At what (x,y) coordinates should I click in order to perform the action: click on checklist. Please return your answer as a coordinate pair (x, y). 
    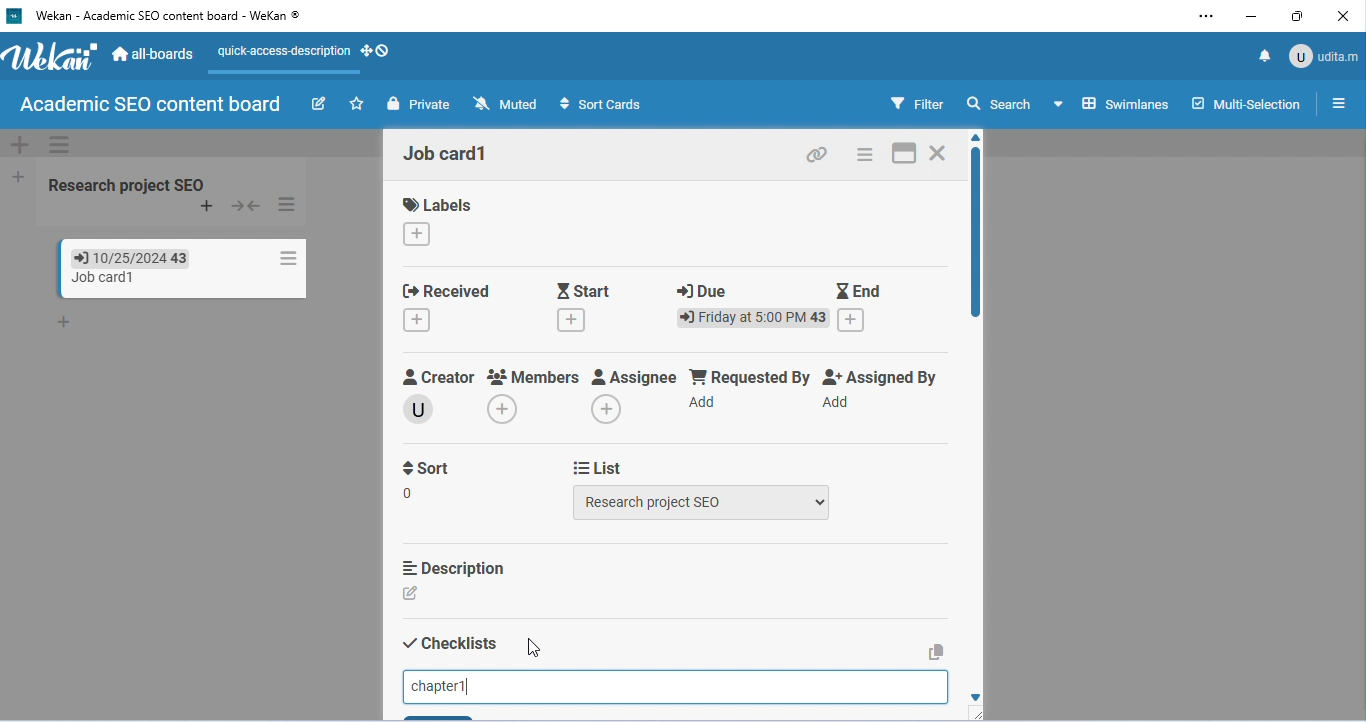
    Looking at the image, I should click on (450, 644).